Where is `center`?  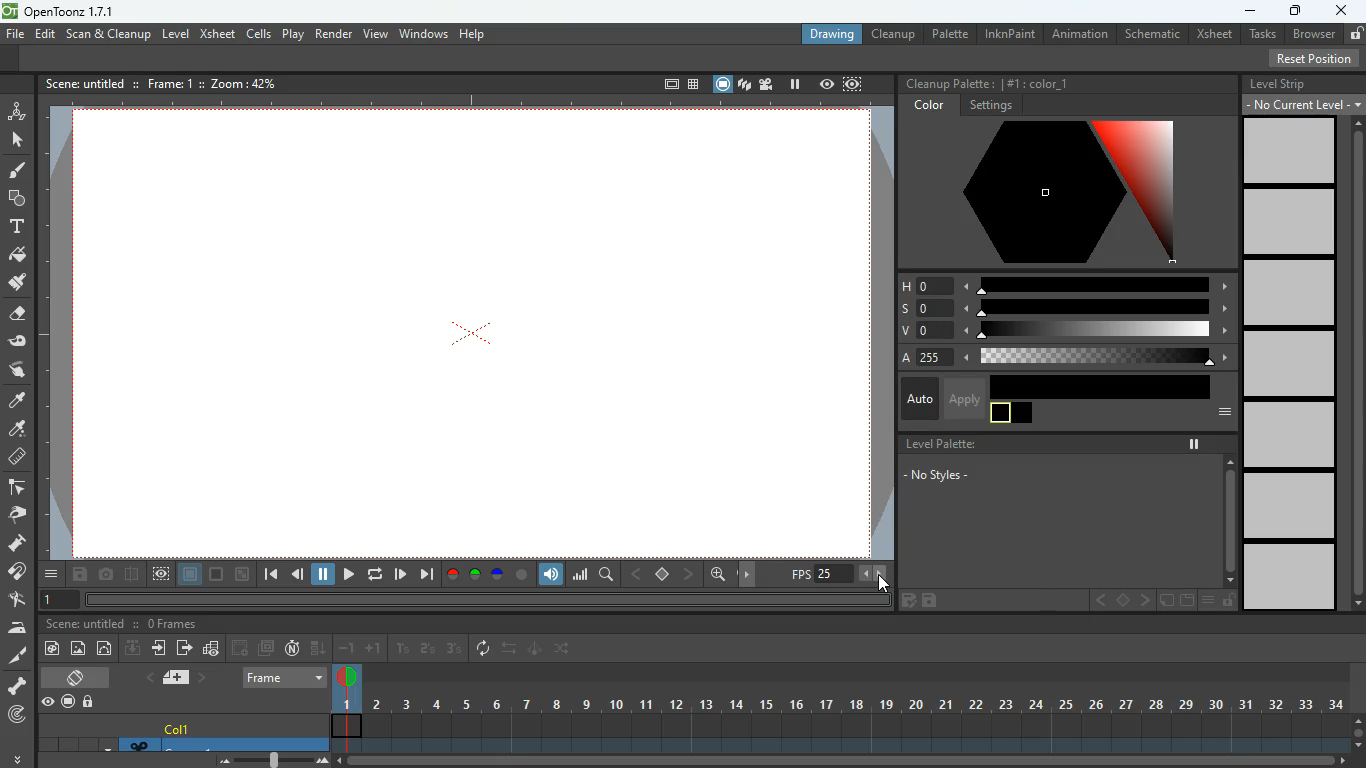
center is located at coordinates (1120, 600).